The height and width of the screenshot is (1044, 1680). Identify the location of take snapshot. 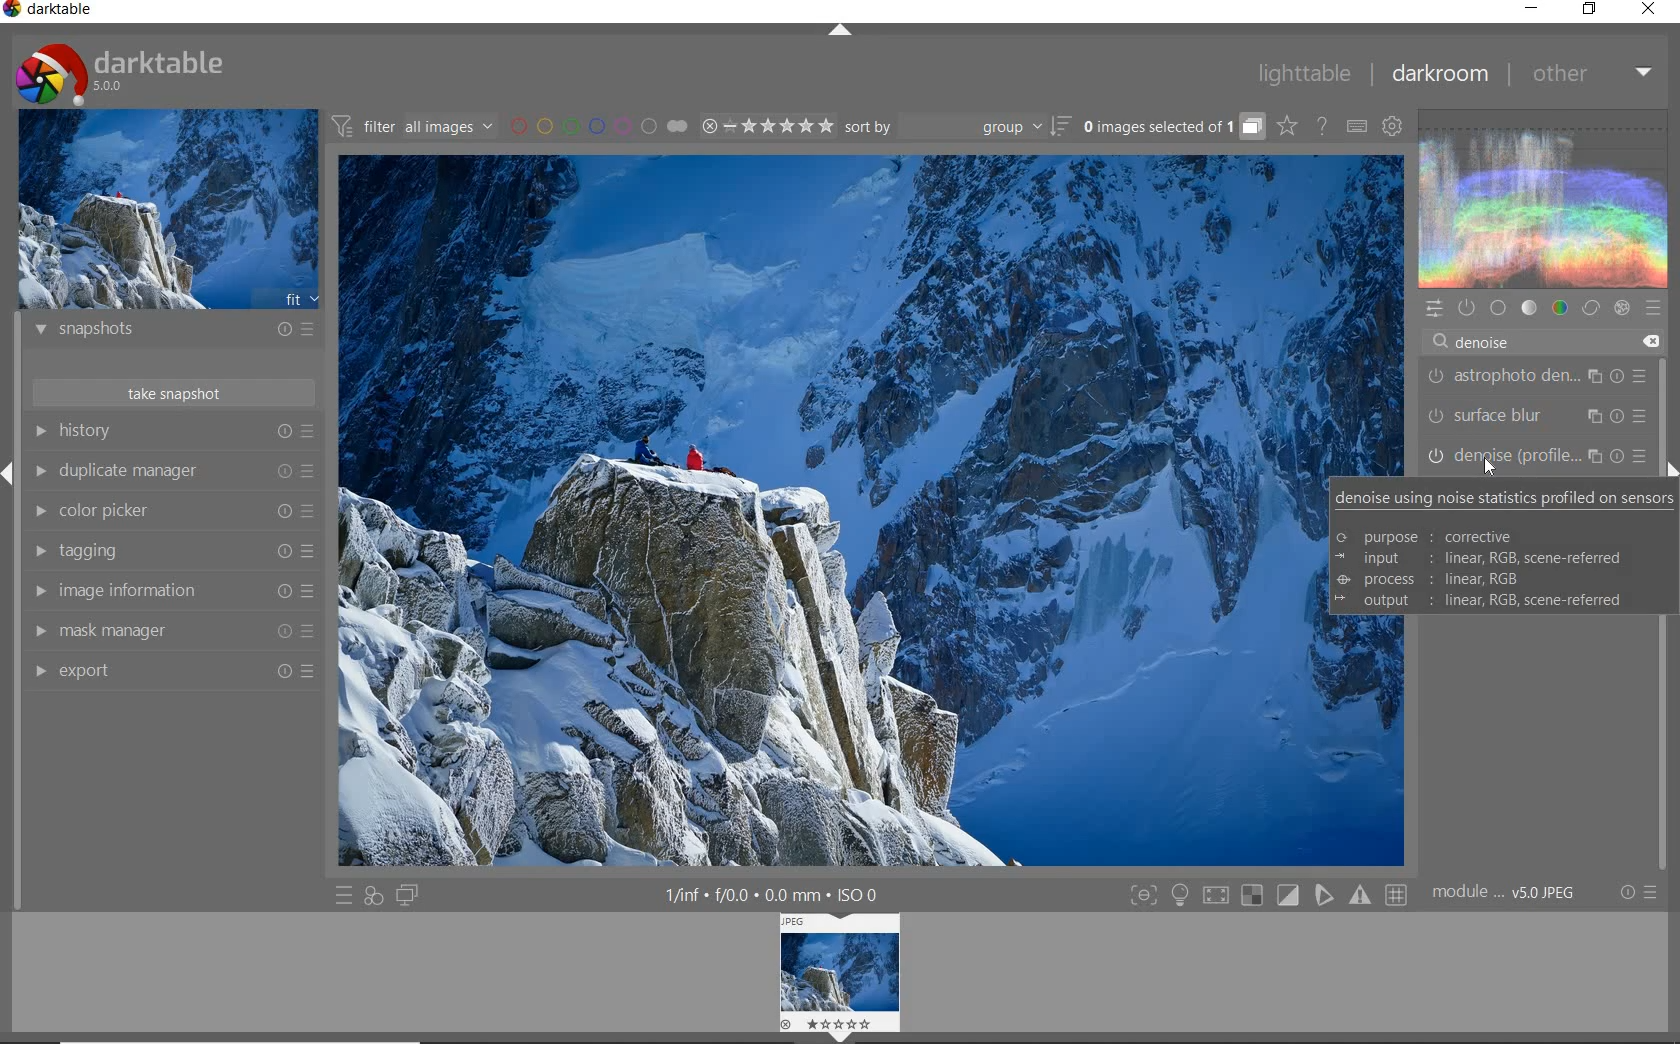
(177, 392).